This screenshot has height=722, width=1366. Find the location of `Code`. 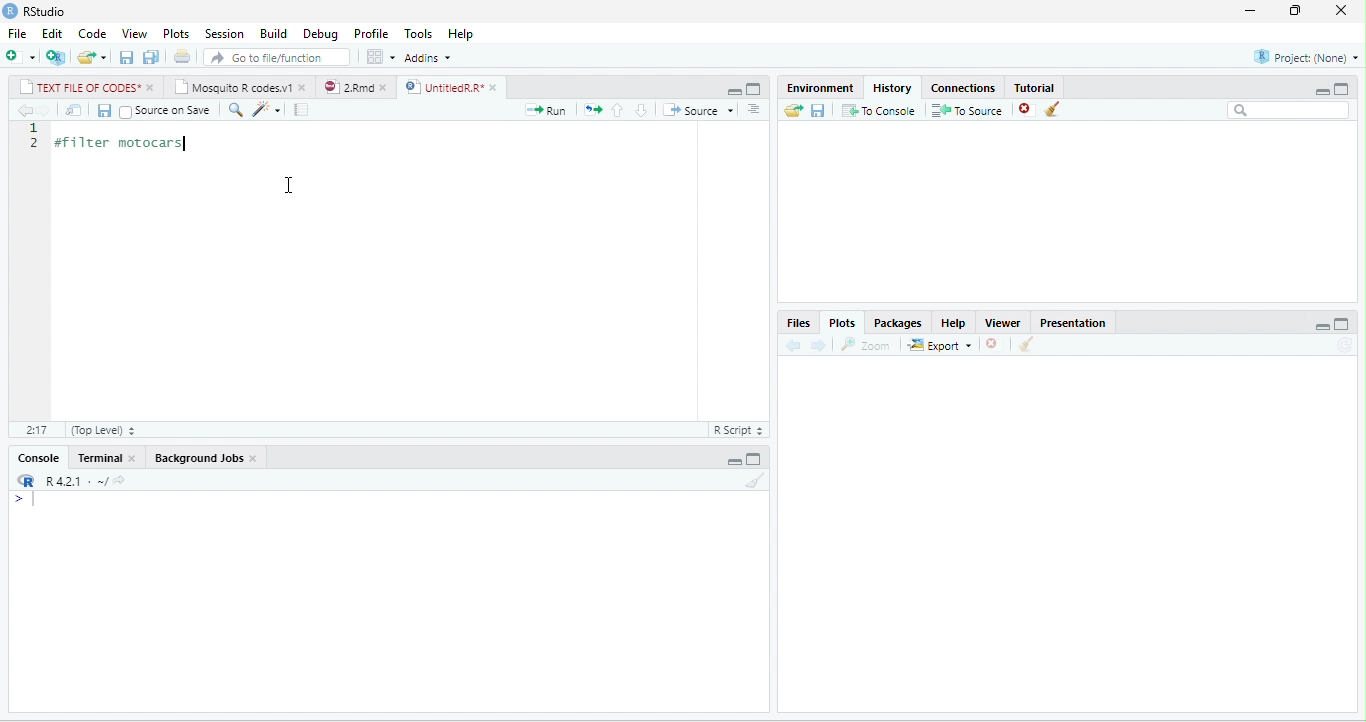

Code is located at coordinates (93, 33).